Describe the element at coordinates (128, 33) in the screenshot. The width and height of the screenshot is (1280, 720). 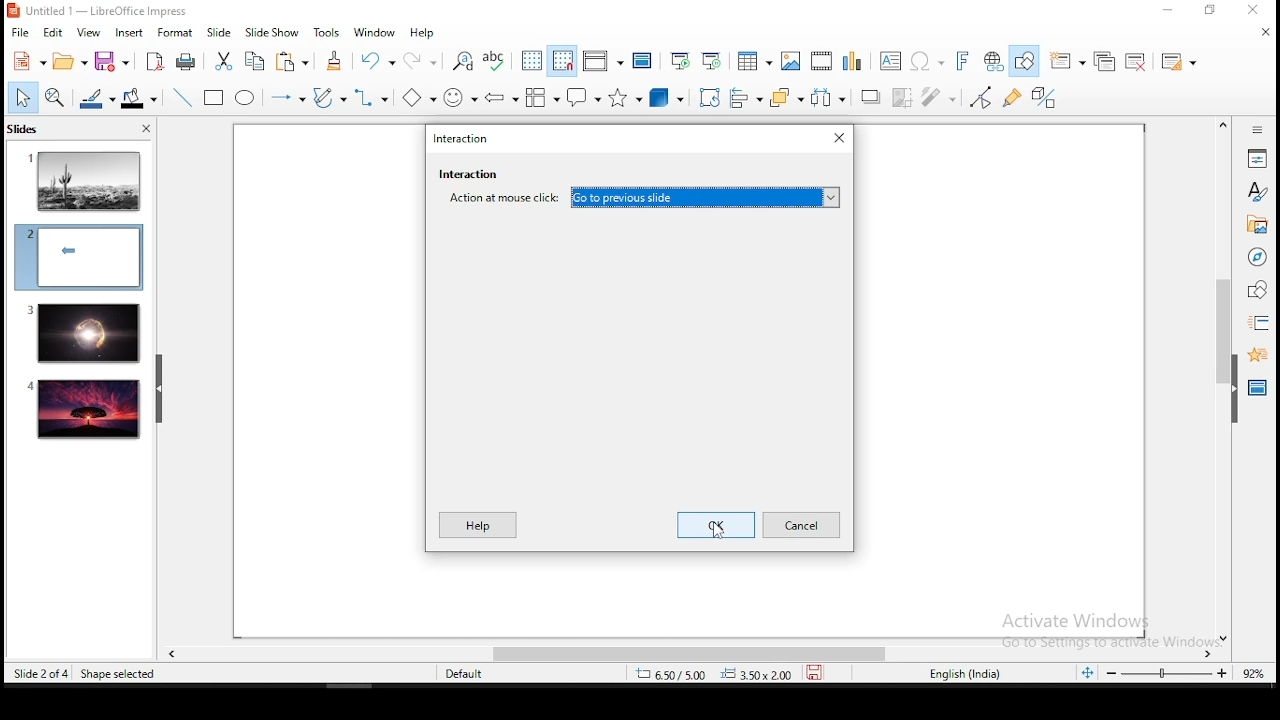
I see `insert` at that location.